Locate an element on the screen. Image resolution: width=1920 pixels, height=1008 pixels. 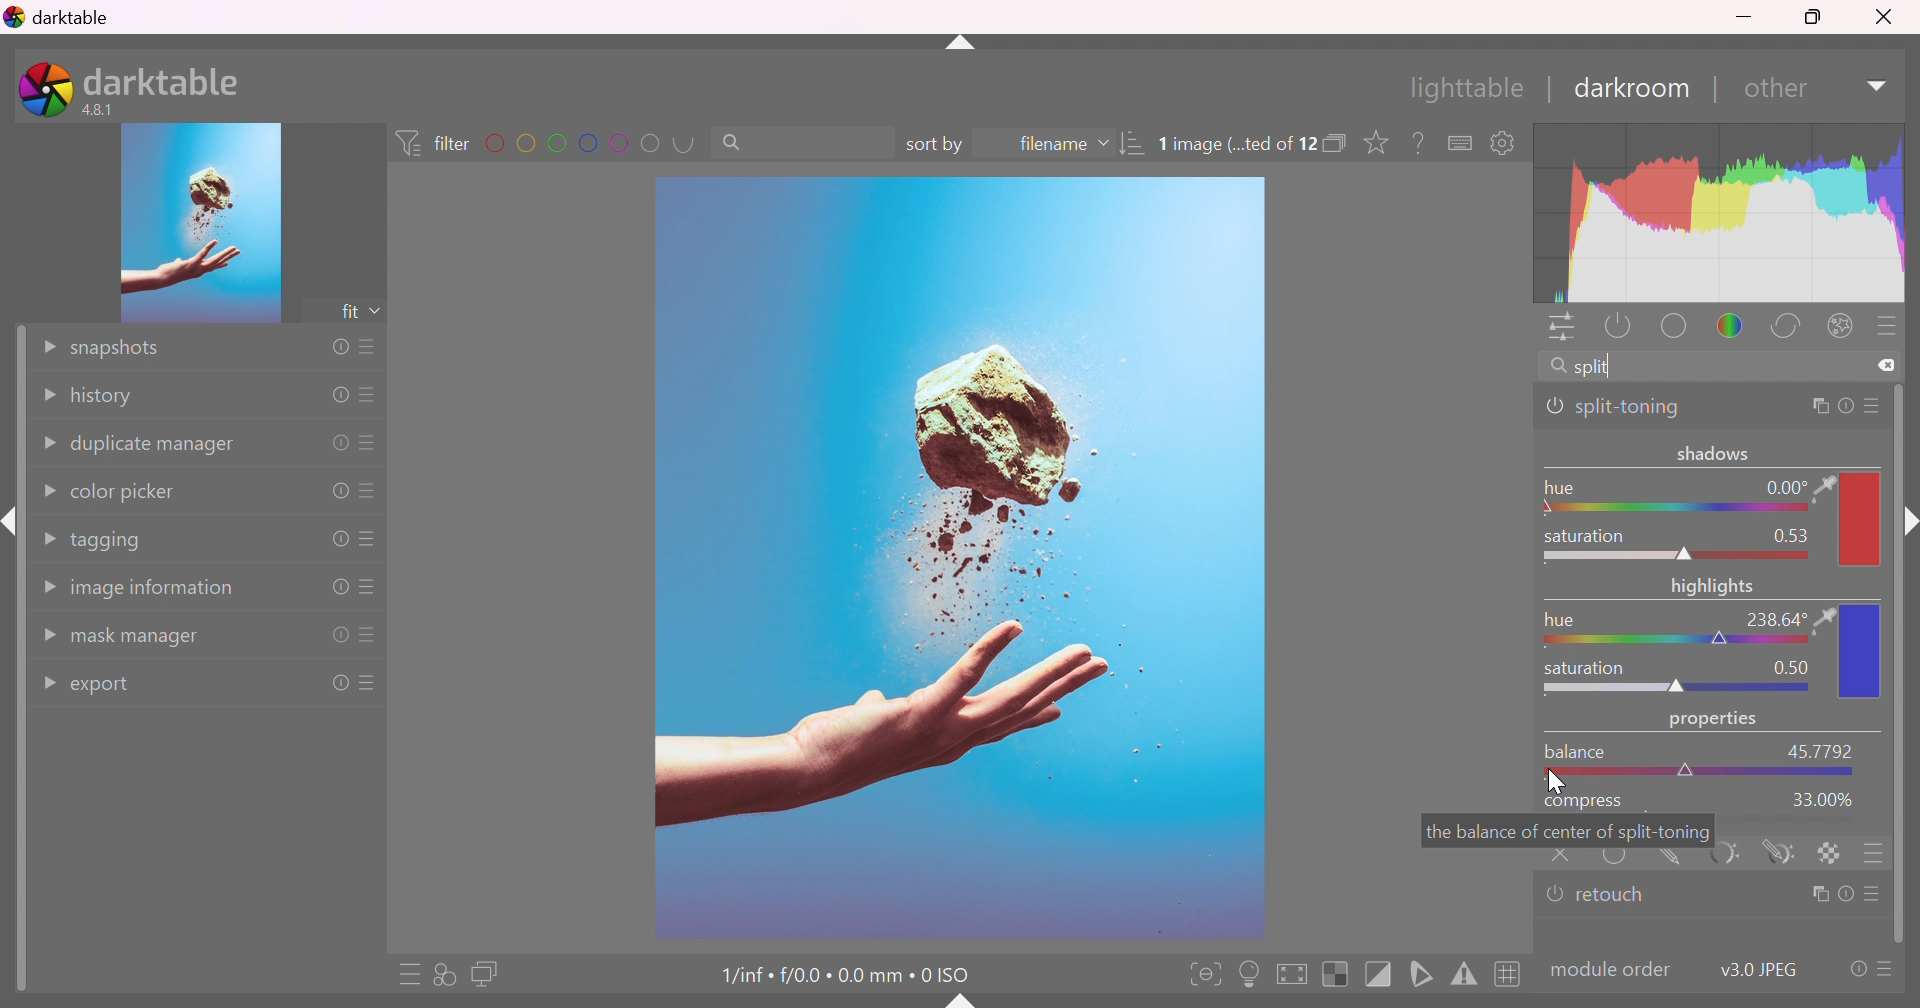
click to change the type of overlays shown on thumbnails is located at coordinates (1377, 143).